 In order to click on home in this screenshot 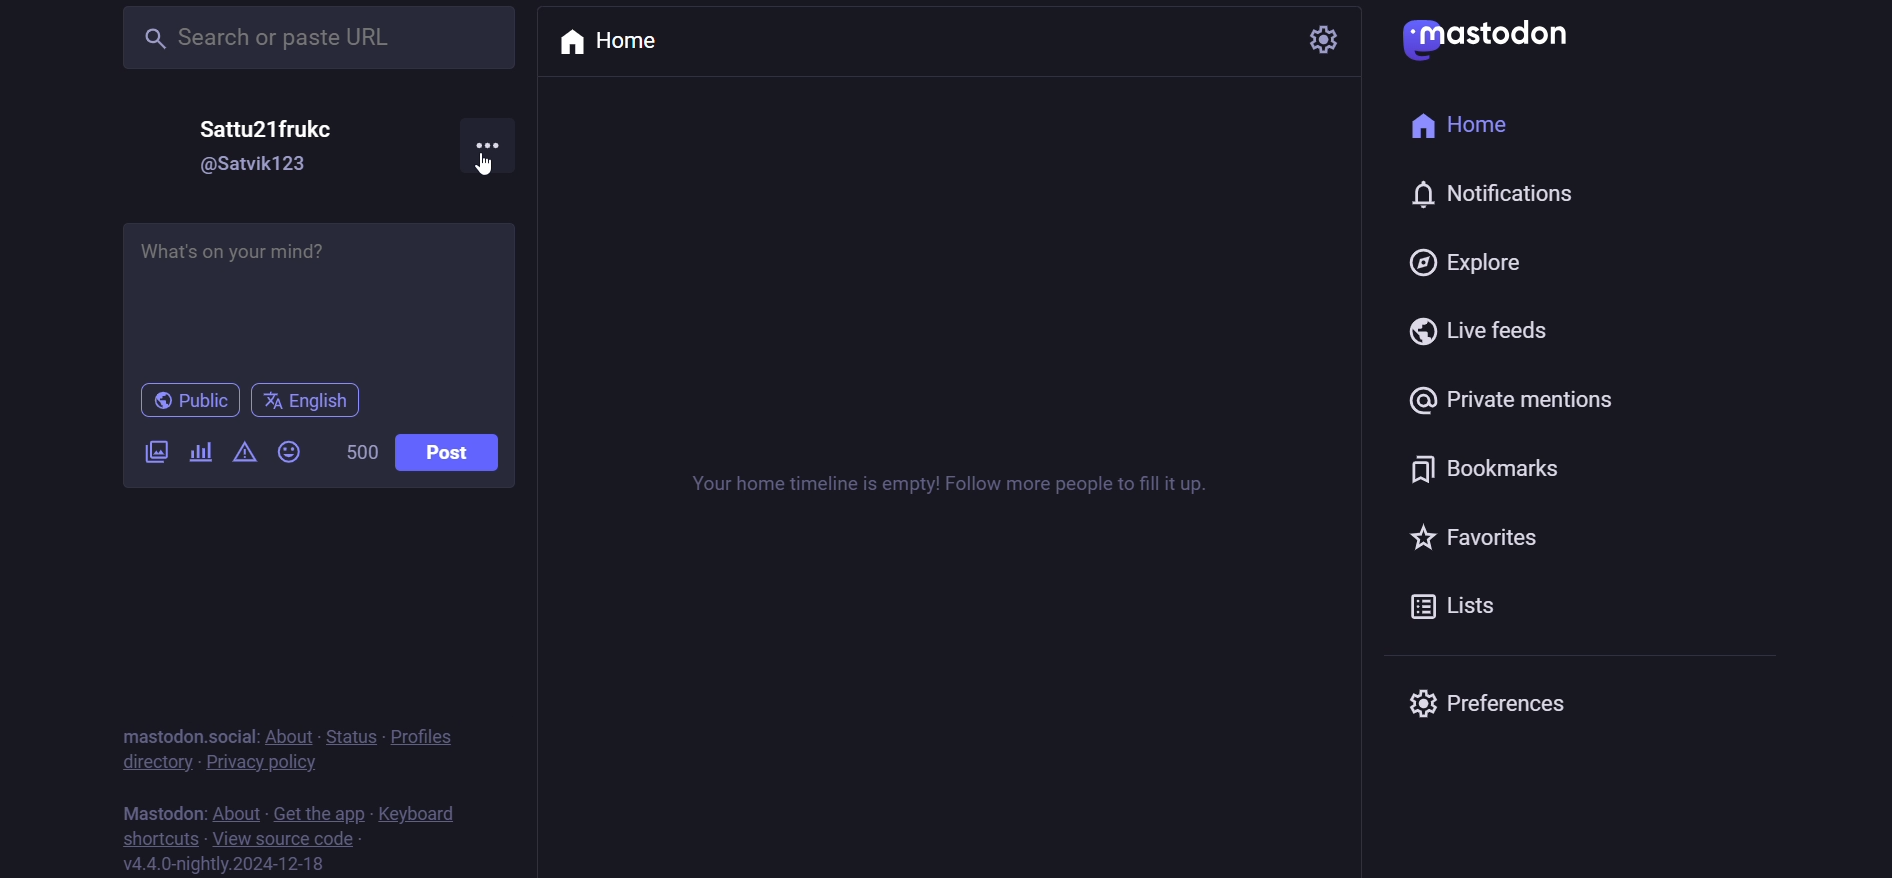, I will do `click(1469, 123)`.